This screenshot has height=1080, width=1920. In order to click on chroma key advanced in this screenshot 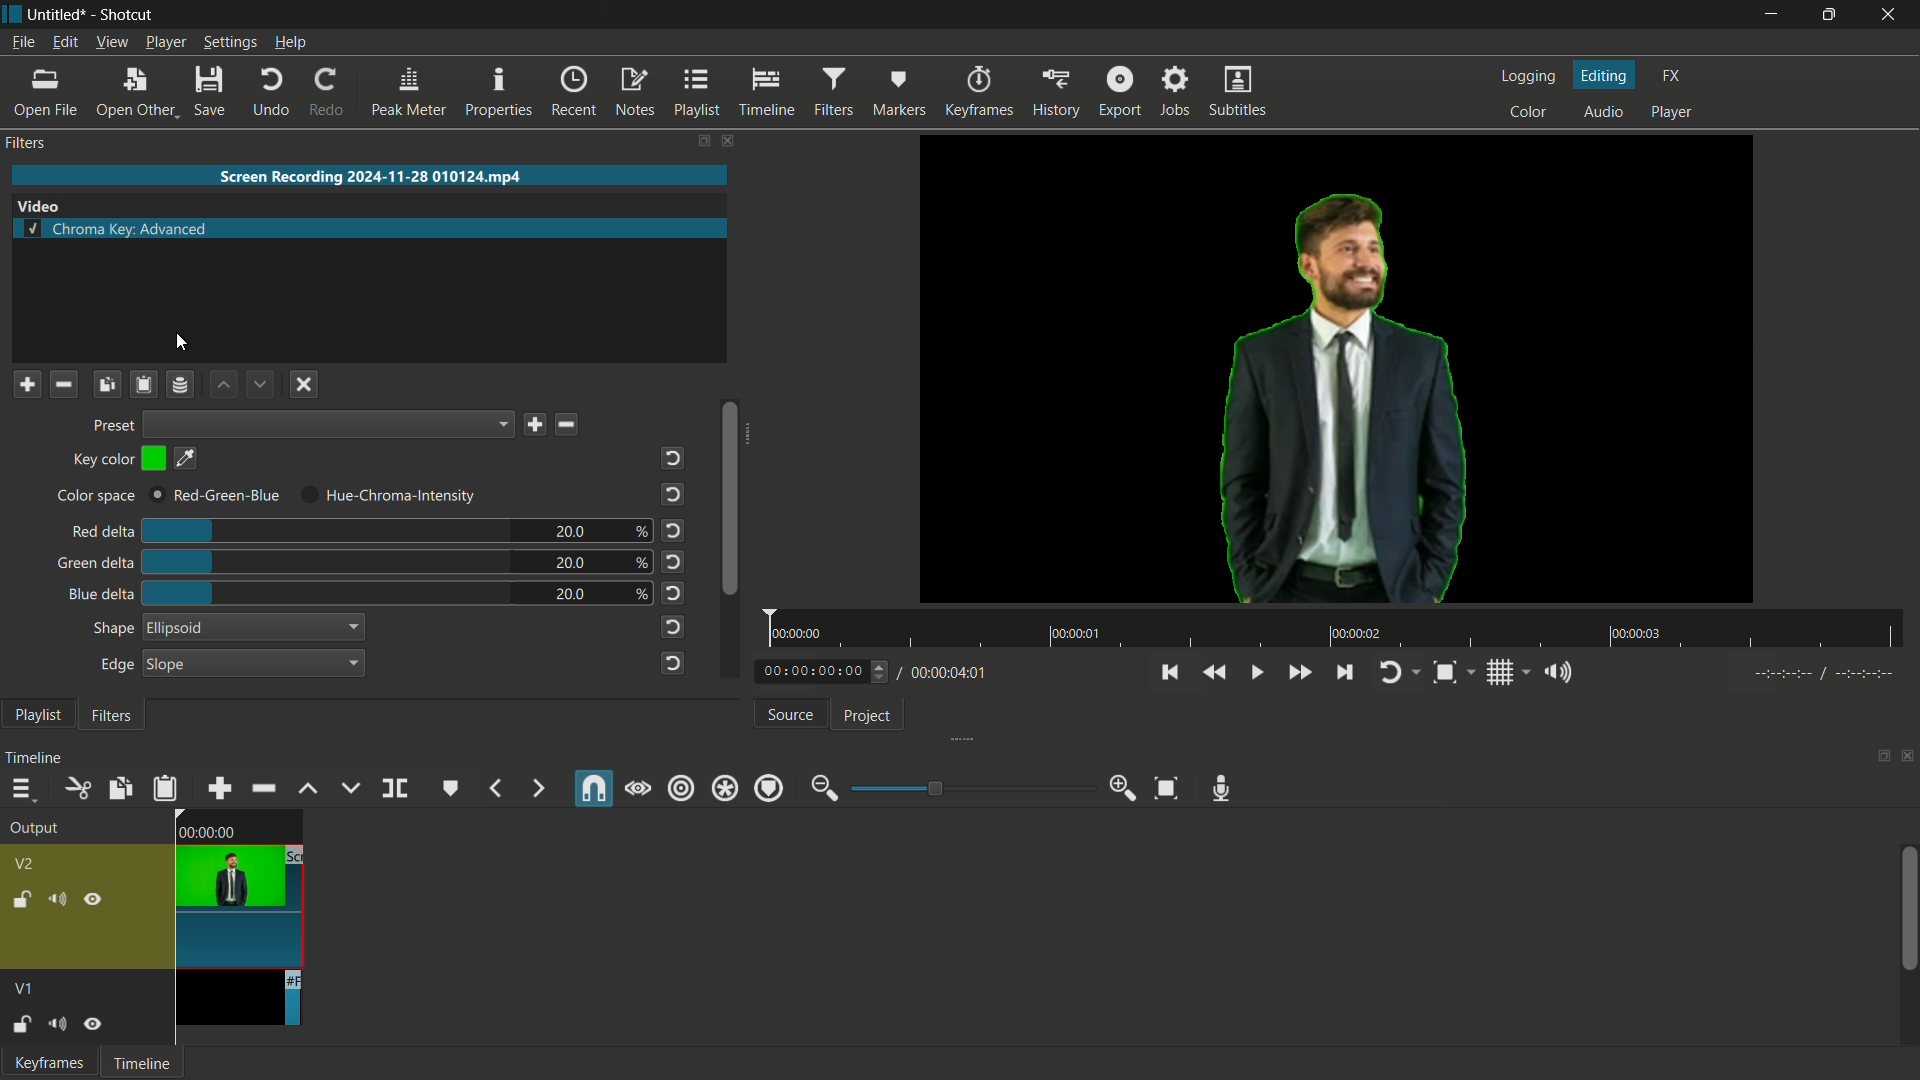, I will do `click(115, 228)`.